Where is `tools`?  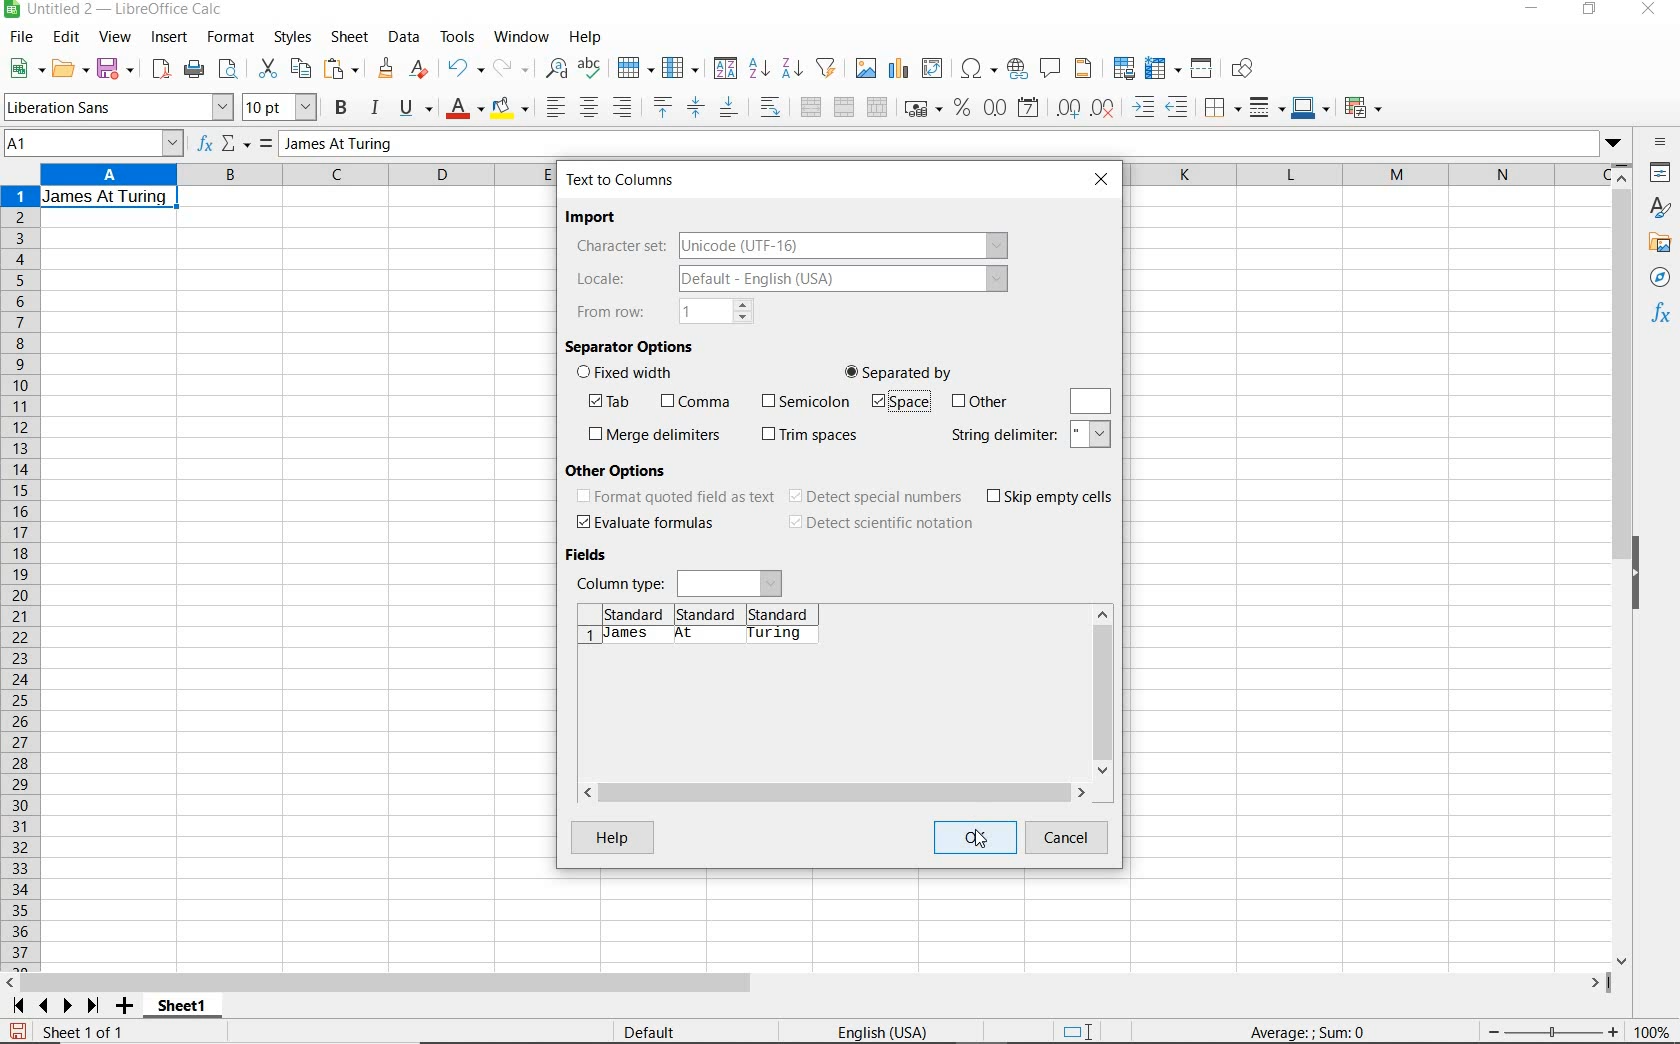
tools is located at coordinates (458, 36).